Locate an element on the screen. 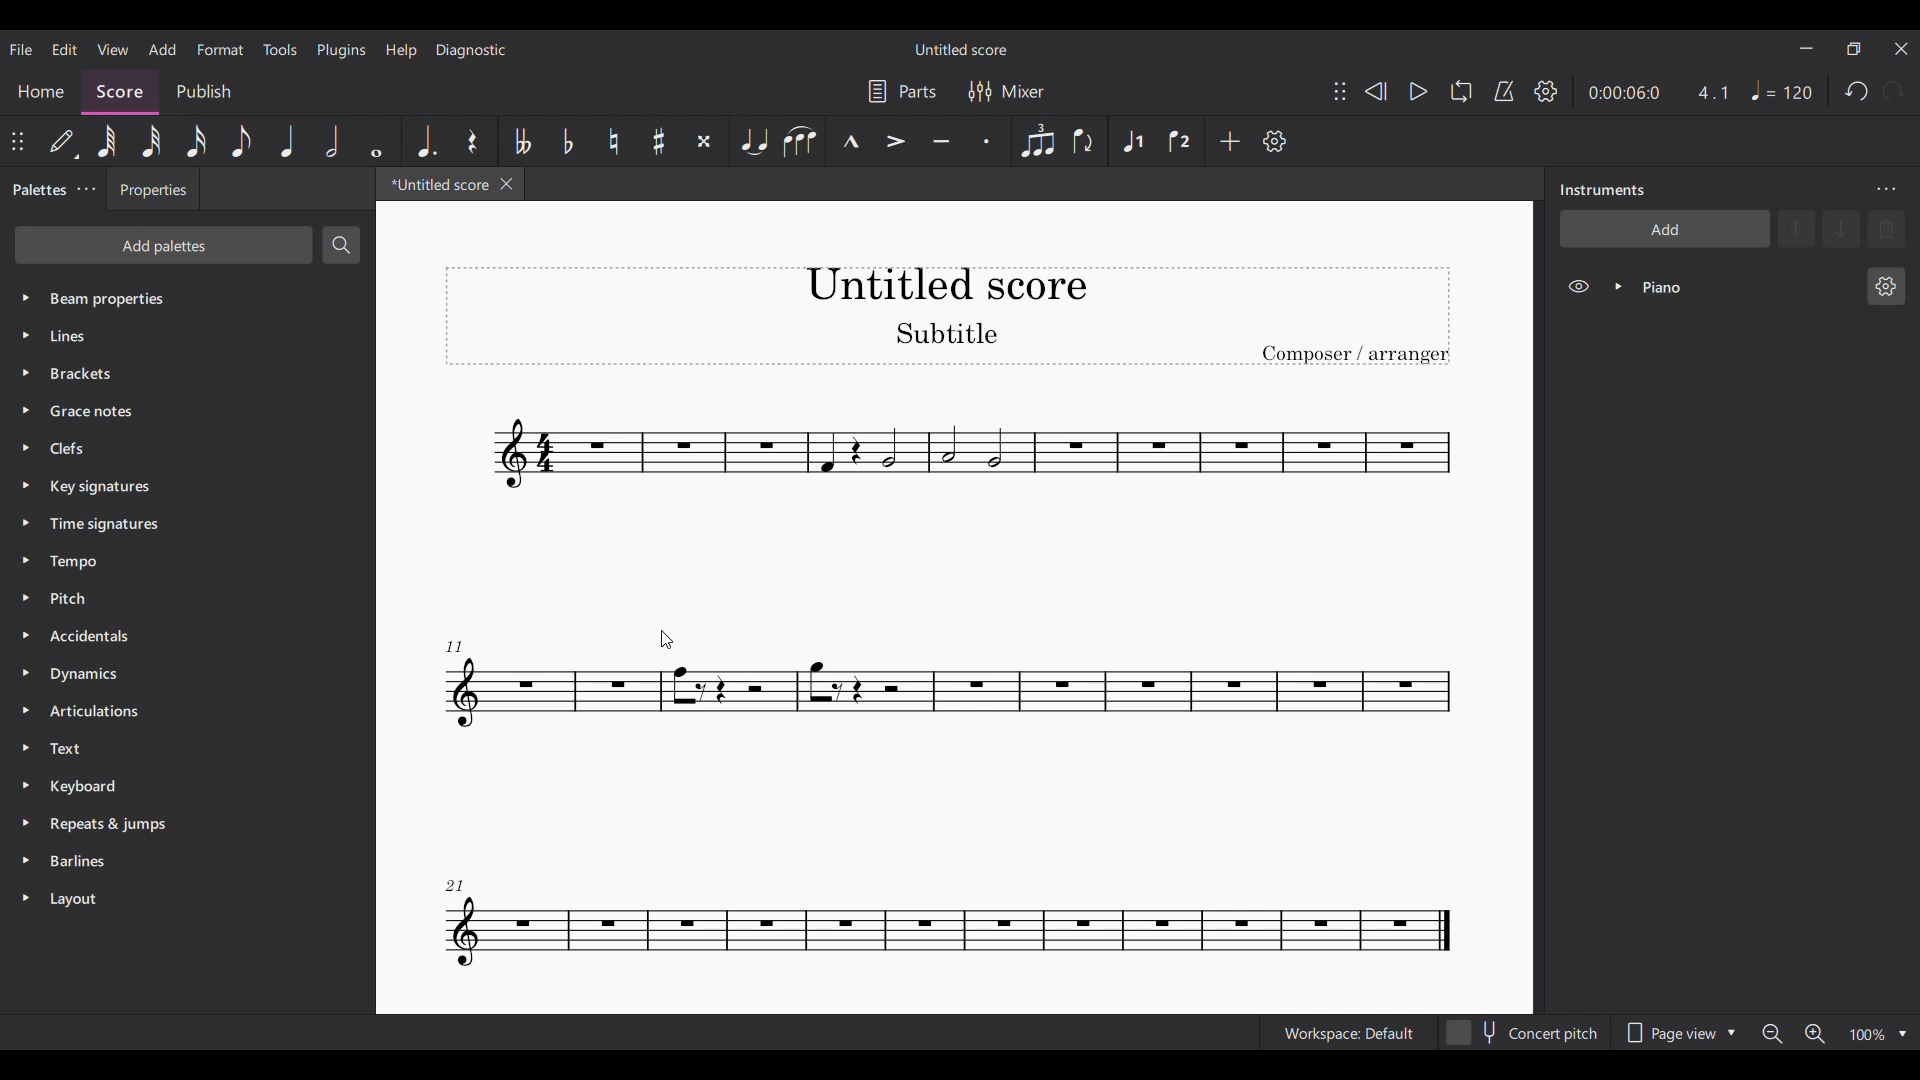 The width and height of the screenshot is (1920, 1080). Keyboard is located at coordinates (172, 785).